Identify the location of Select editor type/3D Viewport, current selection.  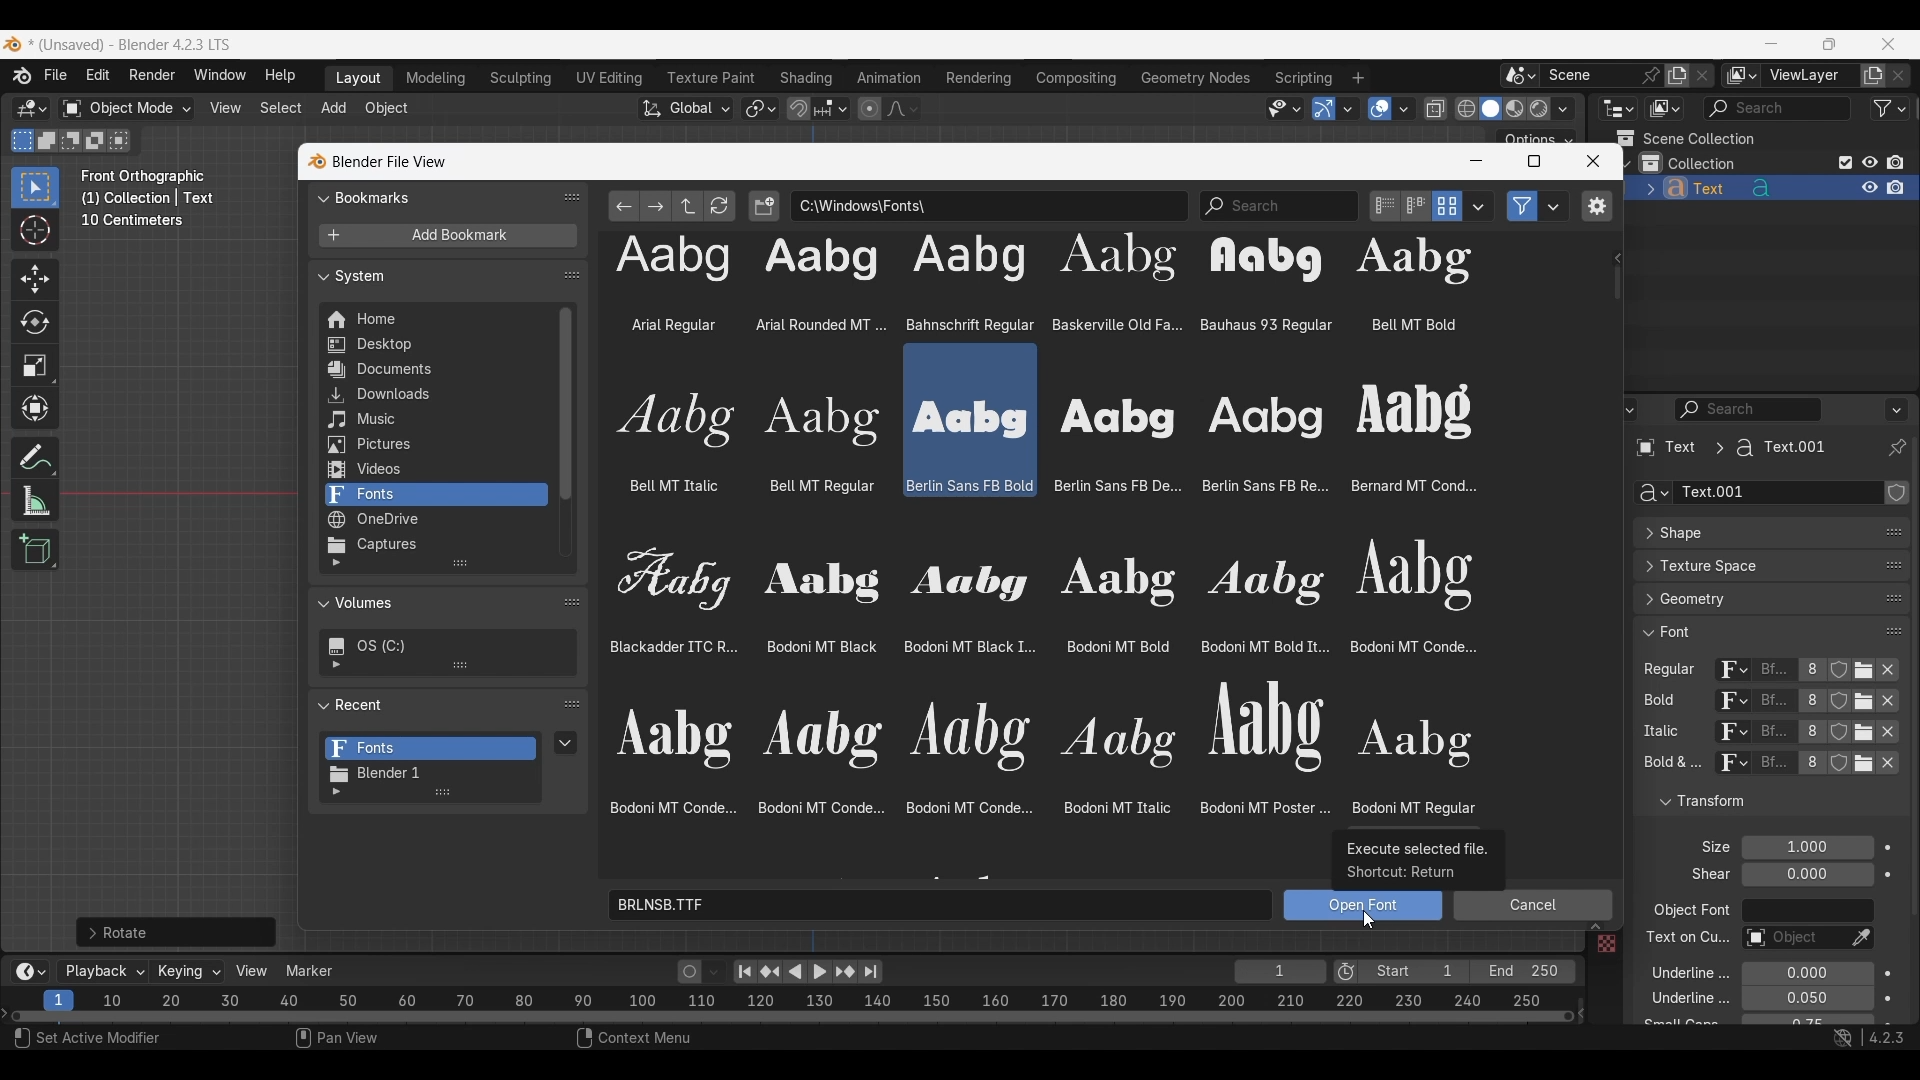
(32, 108).